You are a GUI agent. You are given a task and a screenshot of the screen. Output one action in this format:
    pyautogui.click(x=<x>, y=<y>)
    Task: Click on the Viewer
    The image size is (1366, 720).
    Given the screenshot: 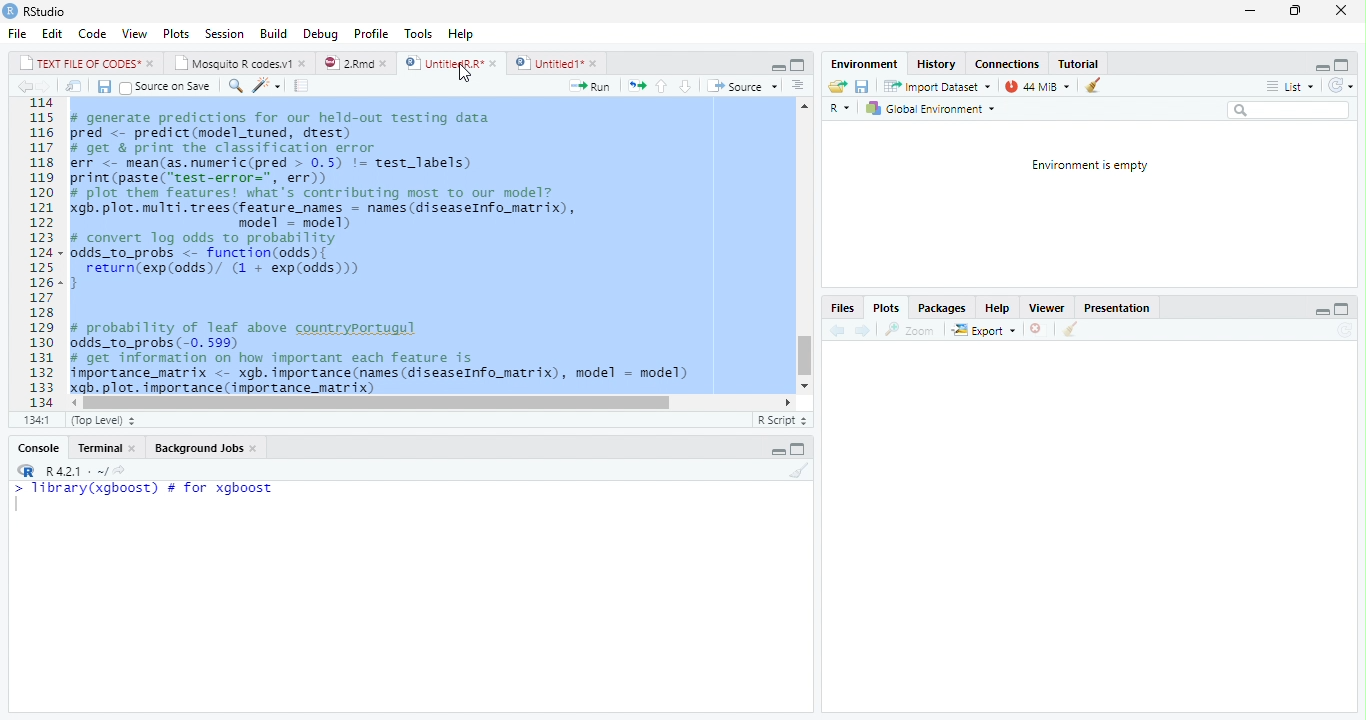 What is the action you would take?
    pyautogui.click(x=1049, y=307)
    